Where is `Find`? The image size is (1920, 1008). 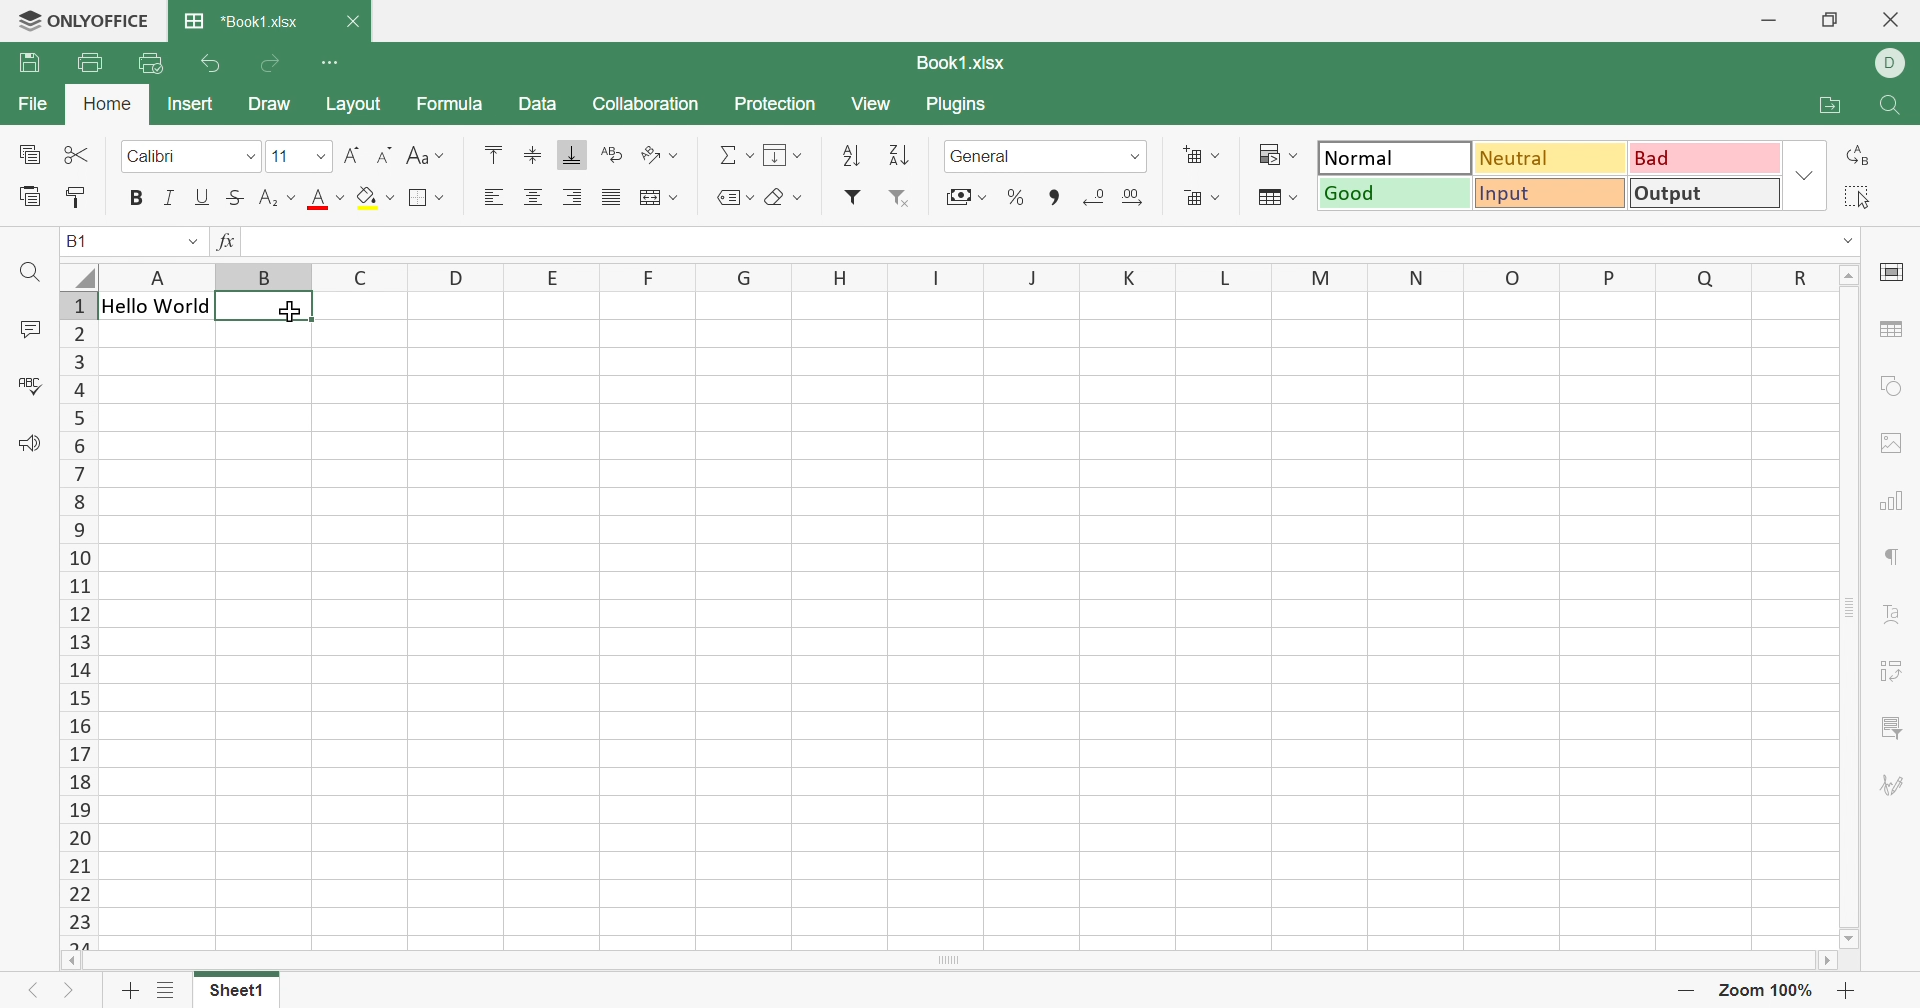 Find is located at coordinates (1895, 105).